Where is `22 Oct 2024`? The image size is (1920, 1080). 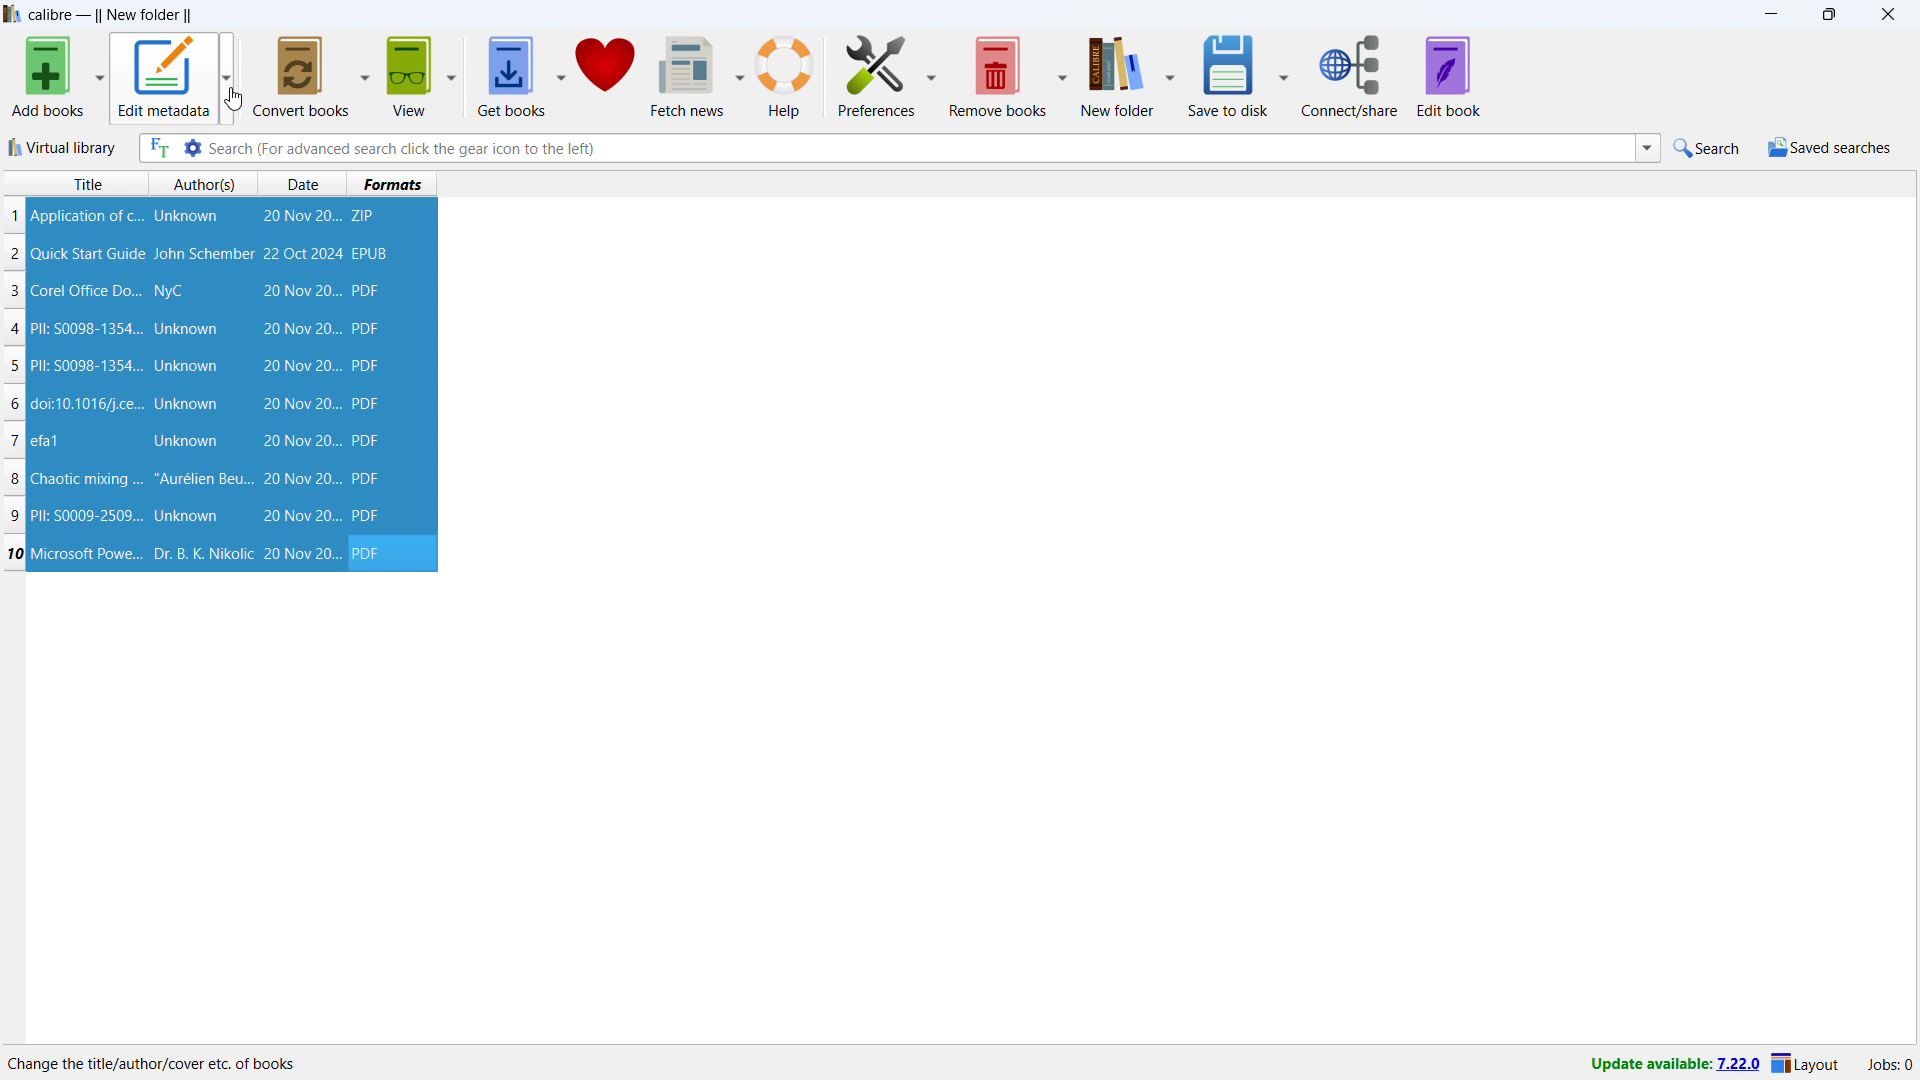
22 Oct 2024 is located at coordinates (302, 253).